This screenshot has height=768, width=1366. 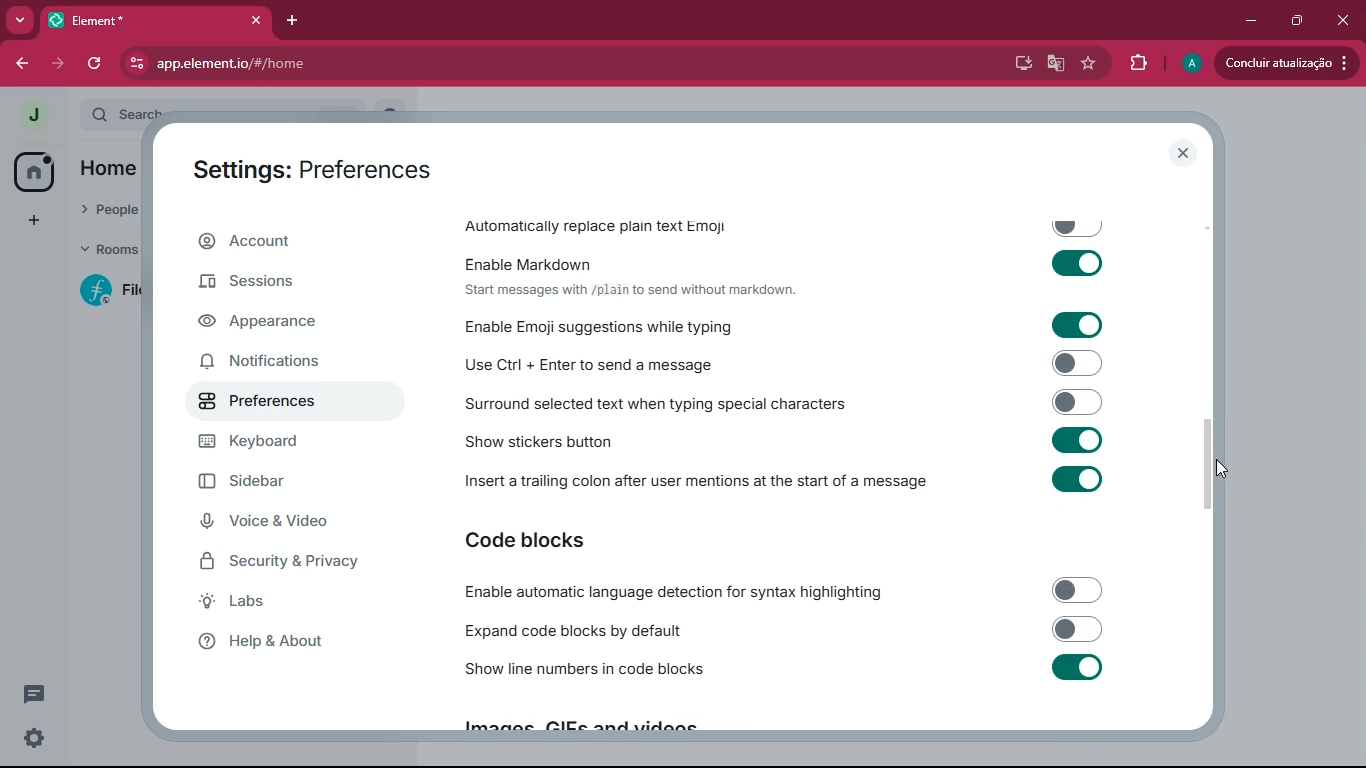 I want to click on forward, so click(x=61, y=64).